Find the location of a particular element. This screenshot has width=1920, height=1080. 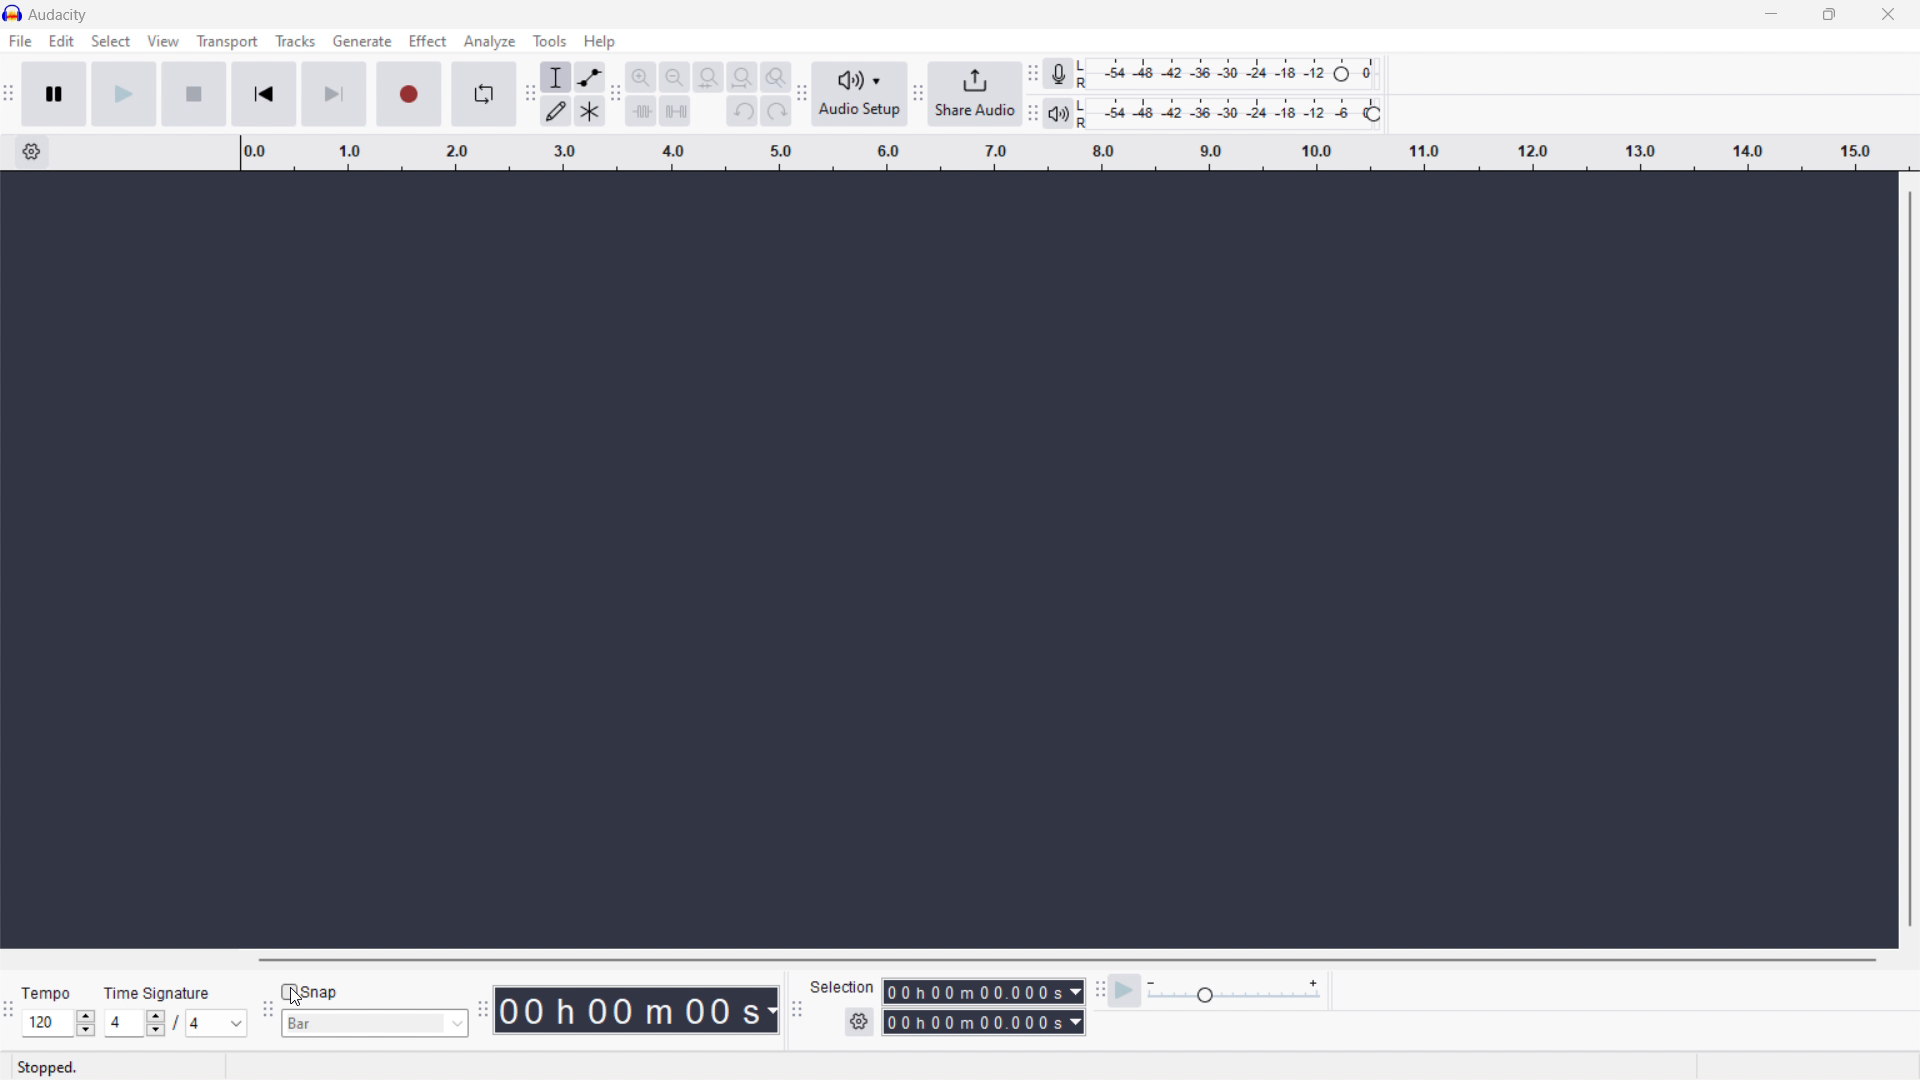

playback meter is located at coordinates (1232, 113).